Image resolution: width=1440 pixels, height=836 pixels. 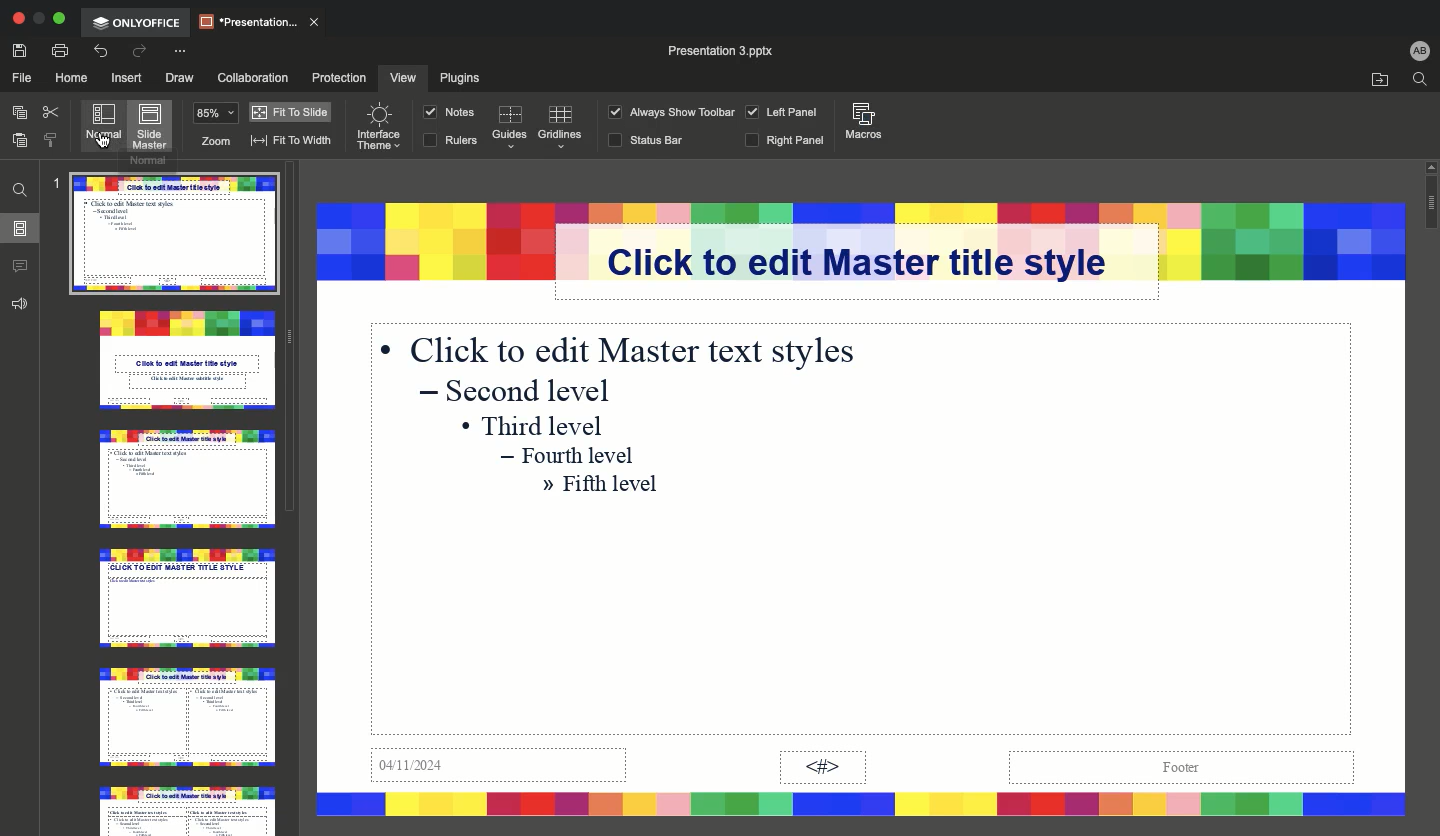 What do you see at coordinates (1429, 493) in the screenshot?
I see `Scroll bar` at bounding box center [1429, 493].